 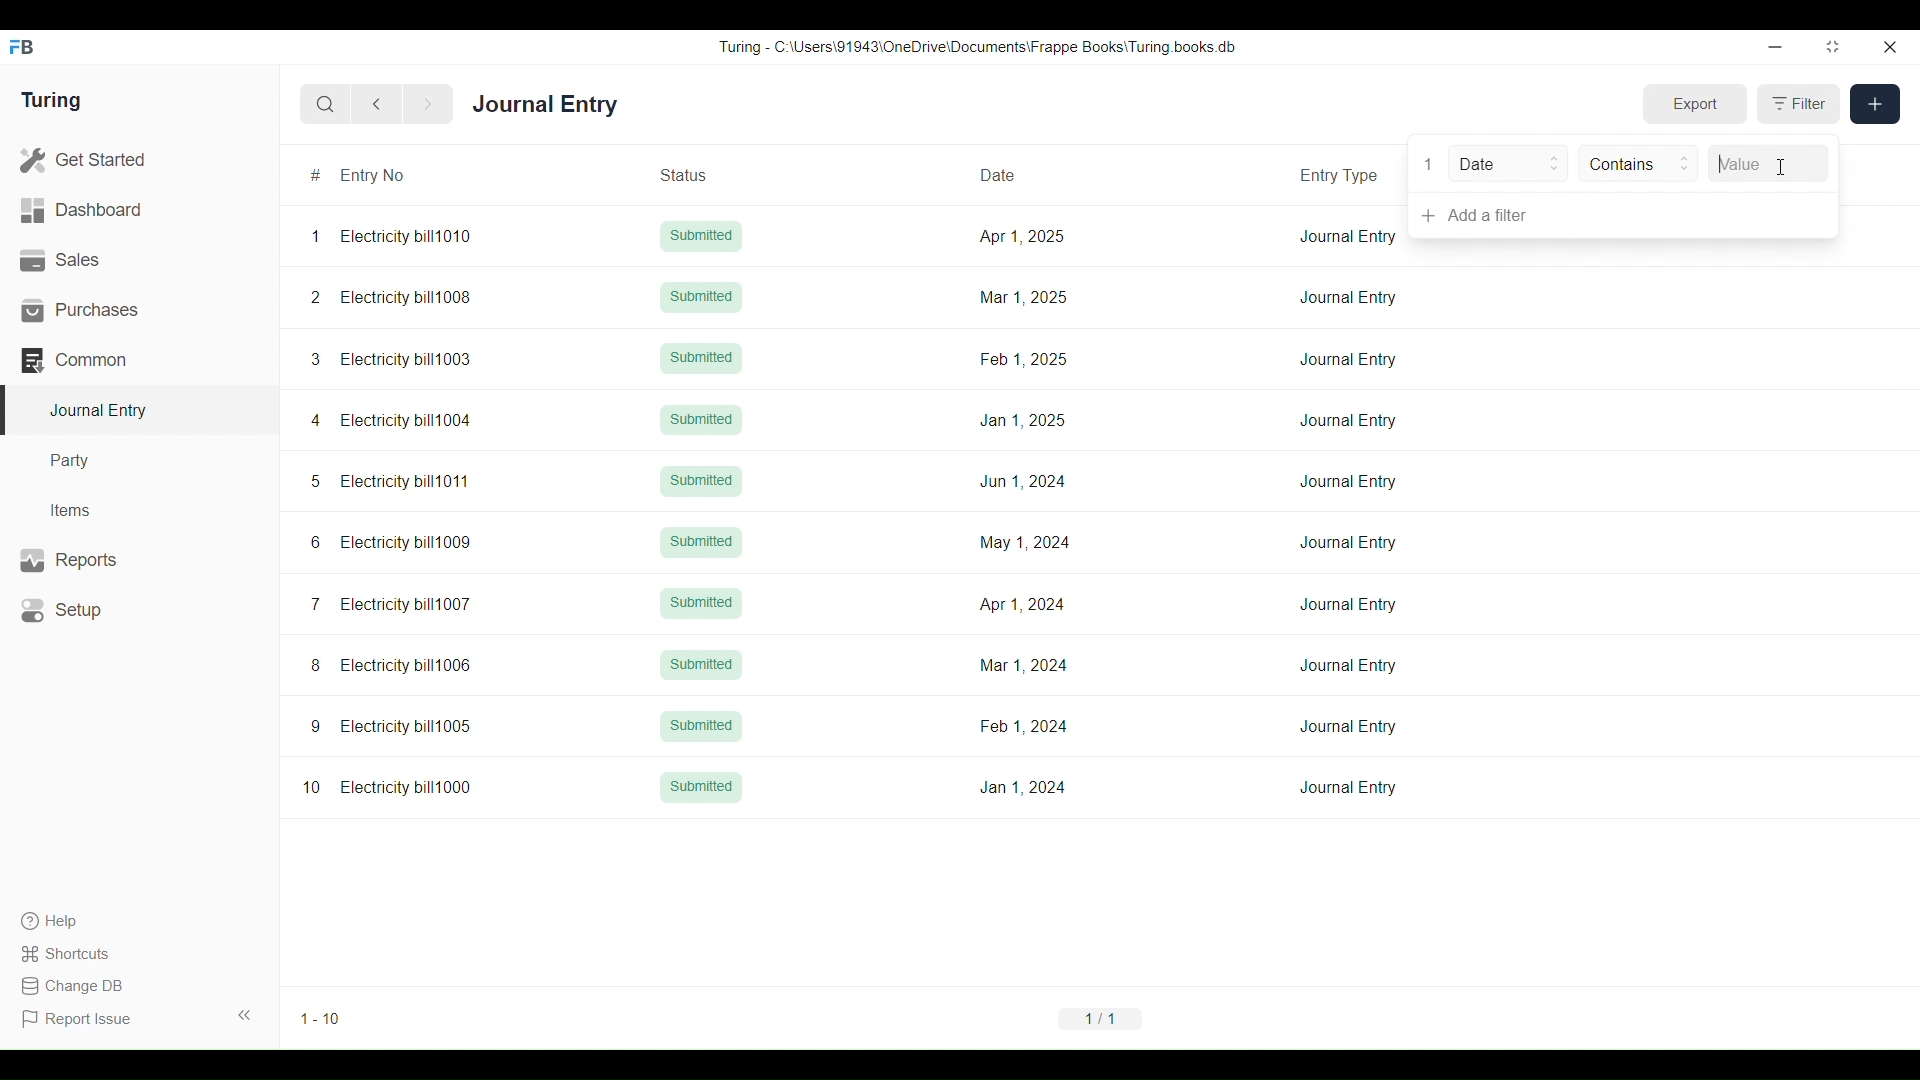 I want to click on Party, so click(x=139, y=461).